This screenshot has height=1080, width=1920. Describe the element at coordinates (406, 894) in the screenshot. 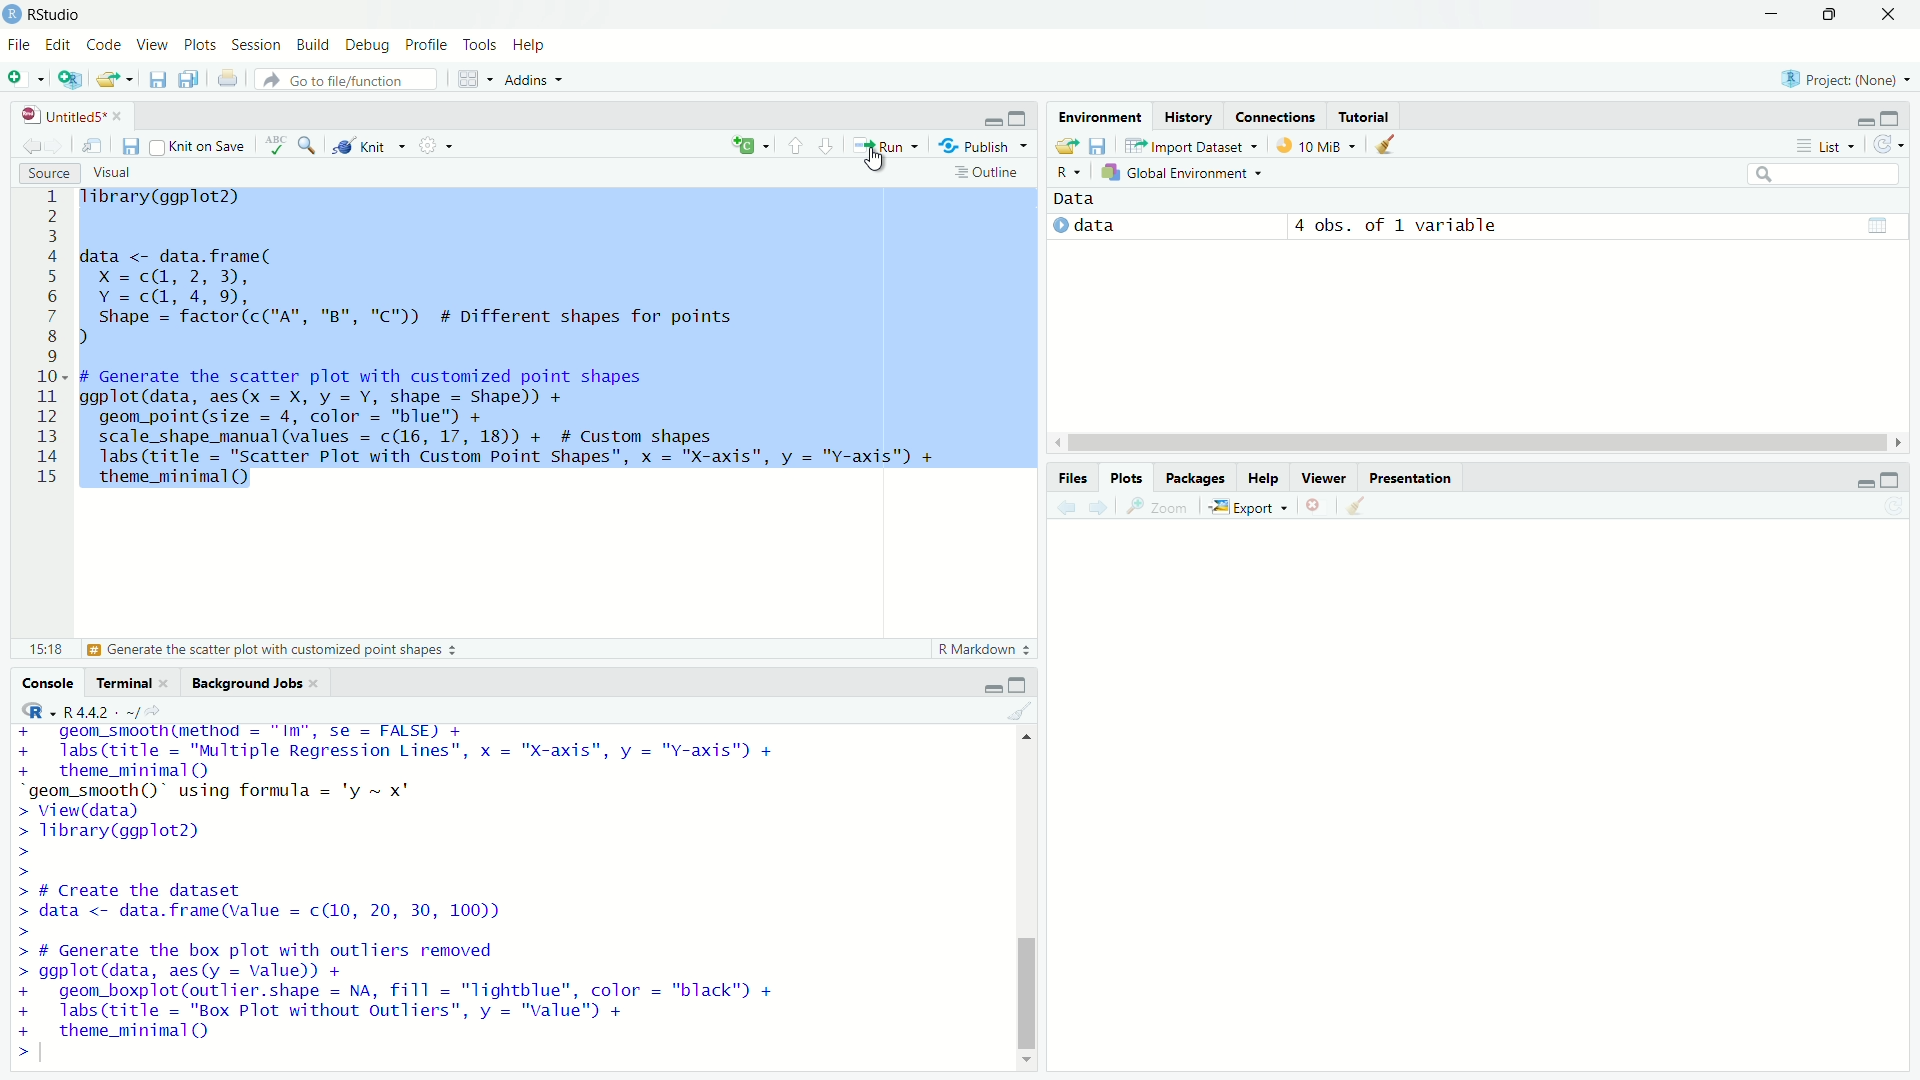

I see `+ geom_smoothime€thod = "Im", se = FALSE) +
+ labs(title = "Multiple Regression Lines", x = "X-axis", y = "Y-axis") +
+  theme_minimal(Q)

“geom_smooth()" using formula = 'y ~ x"

> View(data)

> Tibrary(ggplot2)

>

>

> # Create the dataset

> data <- data.frame(value = c(10, 20, 30, 100))

>

> # Generate the box plot with outliers removed

> ggplot(data, aes(y = value)) +

+ geom_boxplot(outlier.shape = NA, fill = "Tightblue", color = "black" +
+ labs(title = "Box Plot without Outliers”, y = "value") +

+  theme_minimal (QQ

>` at that location.